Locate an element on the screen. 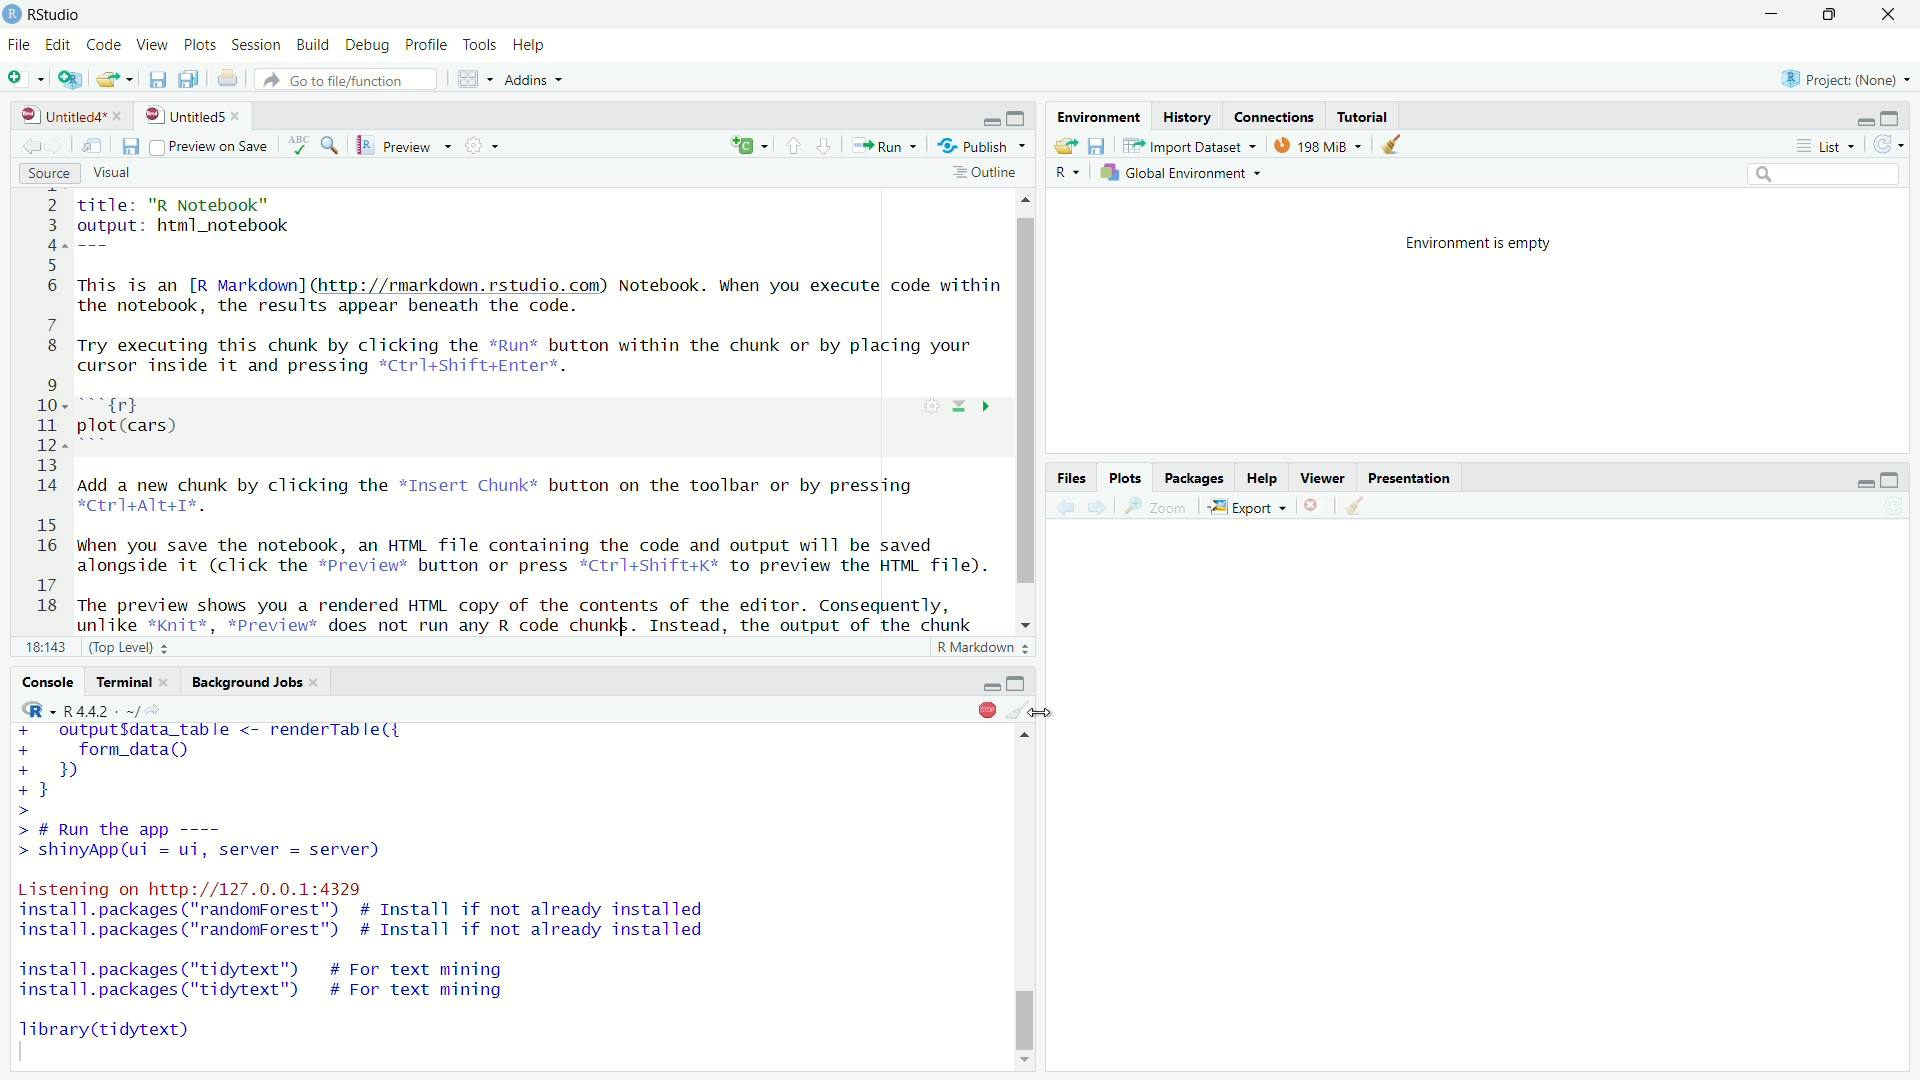 This screenshot has width=1920, height=1080. Viewer is located at coordinates (1329, 480).